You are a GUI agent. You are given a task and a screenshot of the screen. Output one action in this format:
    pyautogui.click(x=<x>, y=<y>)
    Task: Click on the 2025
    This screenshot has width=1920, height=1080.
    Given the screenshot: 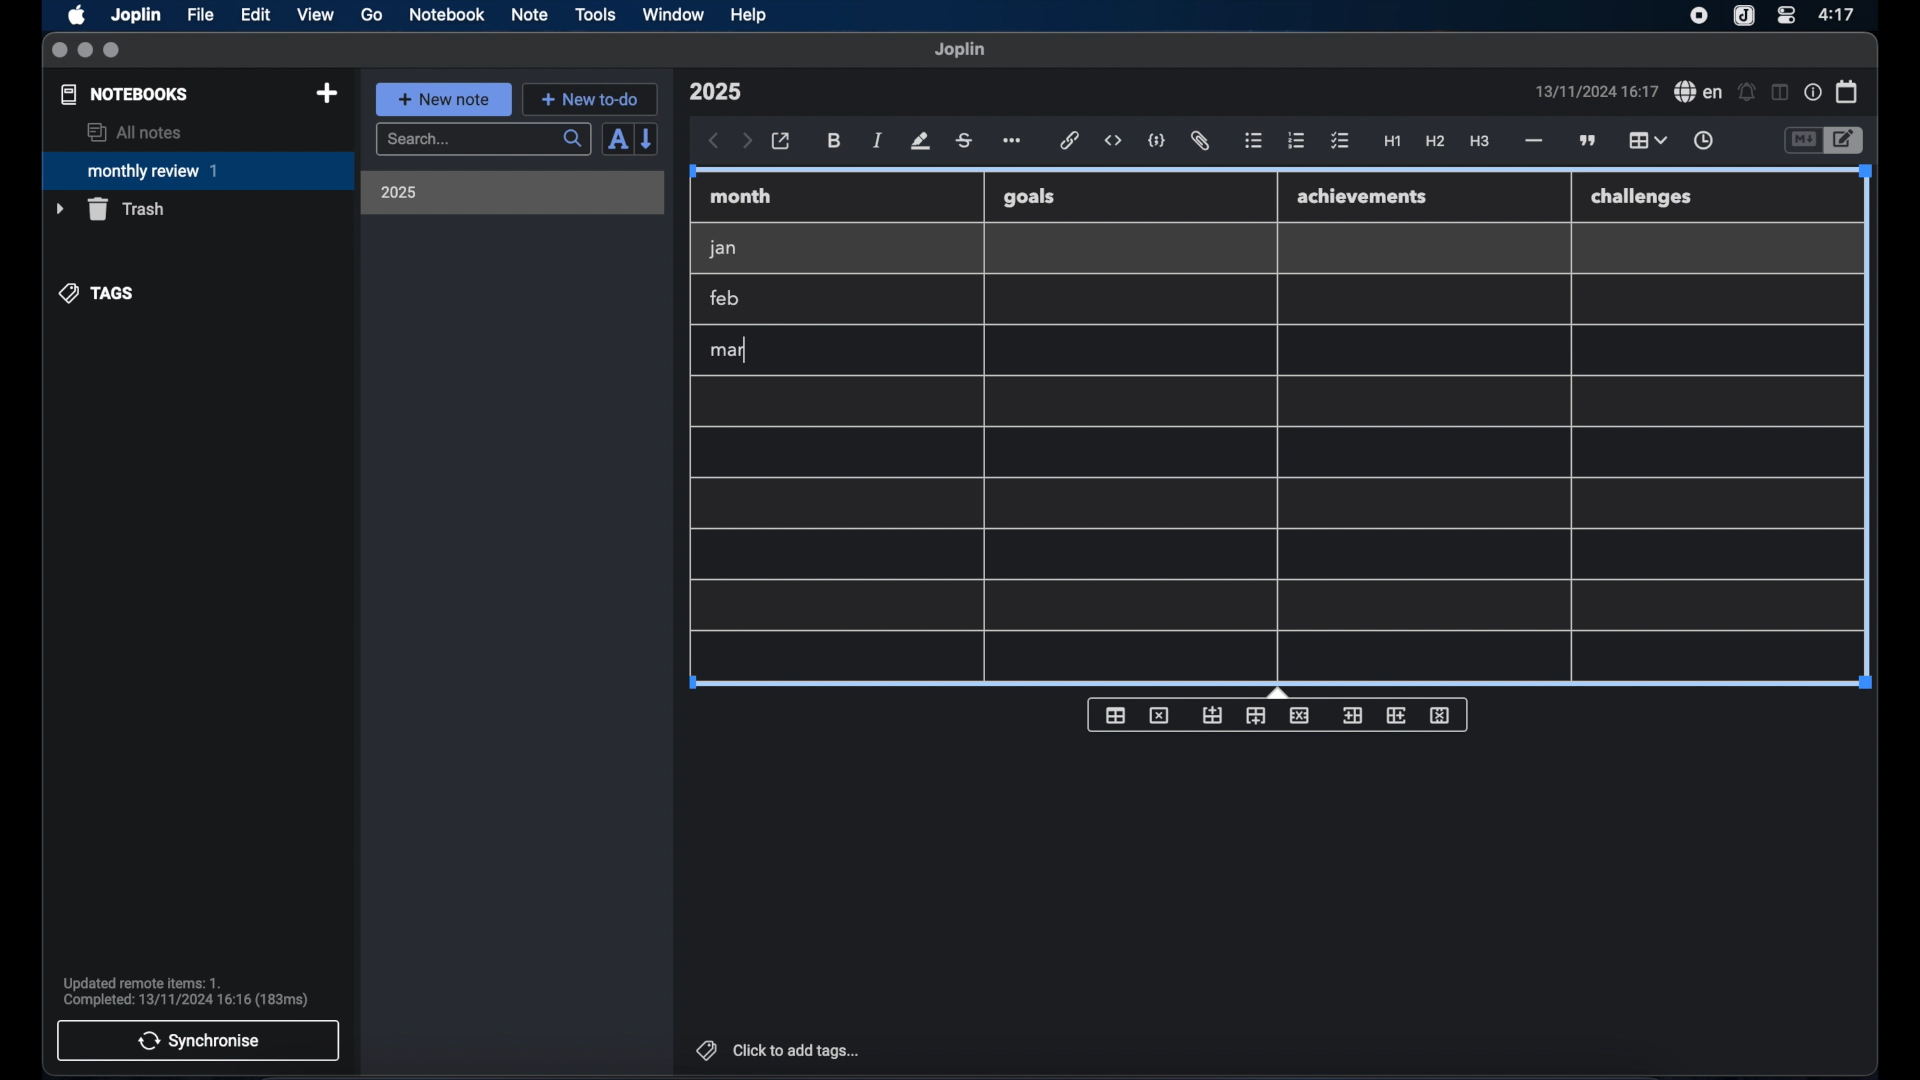 What is the action you would take?
    pyautogui.click(x=399, y=192)
    